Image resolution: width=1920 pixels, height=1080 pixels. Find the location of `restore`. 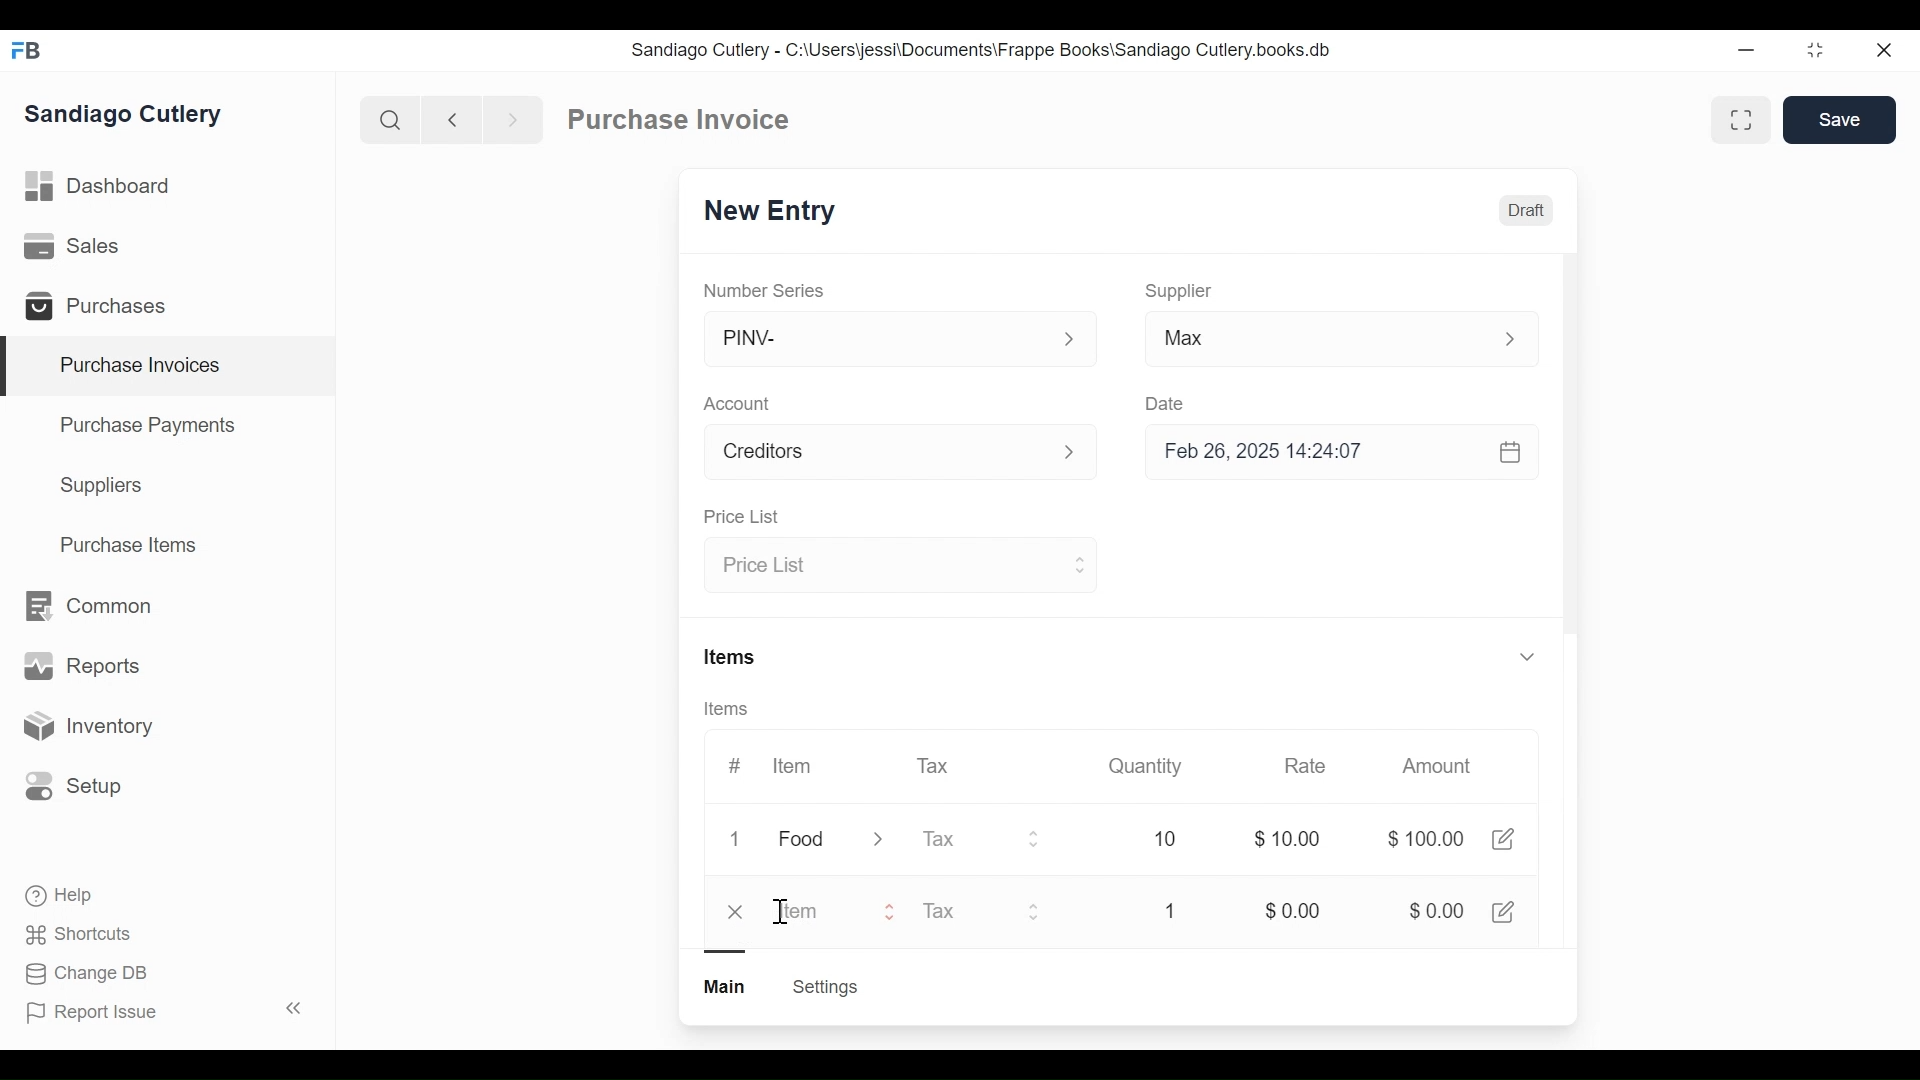

restore is located at coordinates (1813, 51).